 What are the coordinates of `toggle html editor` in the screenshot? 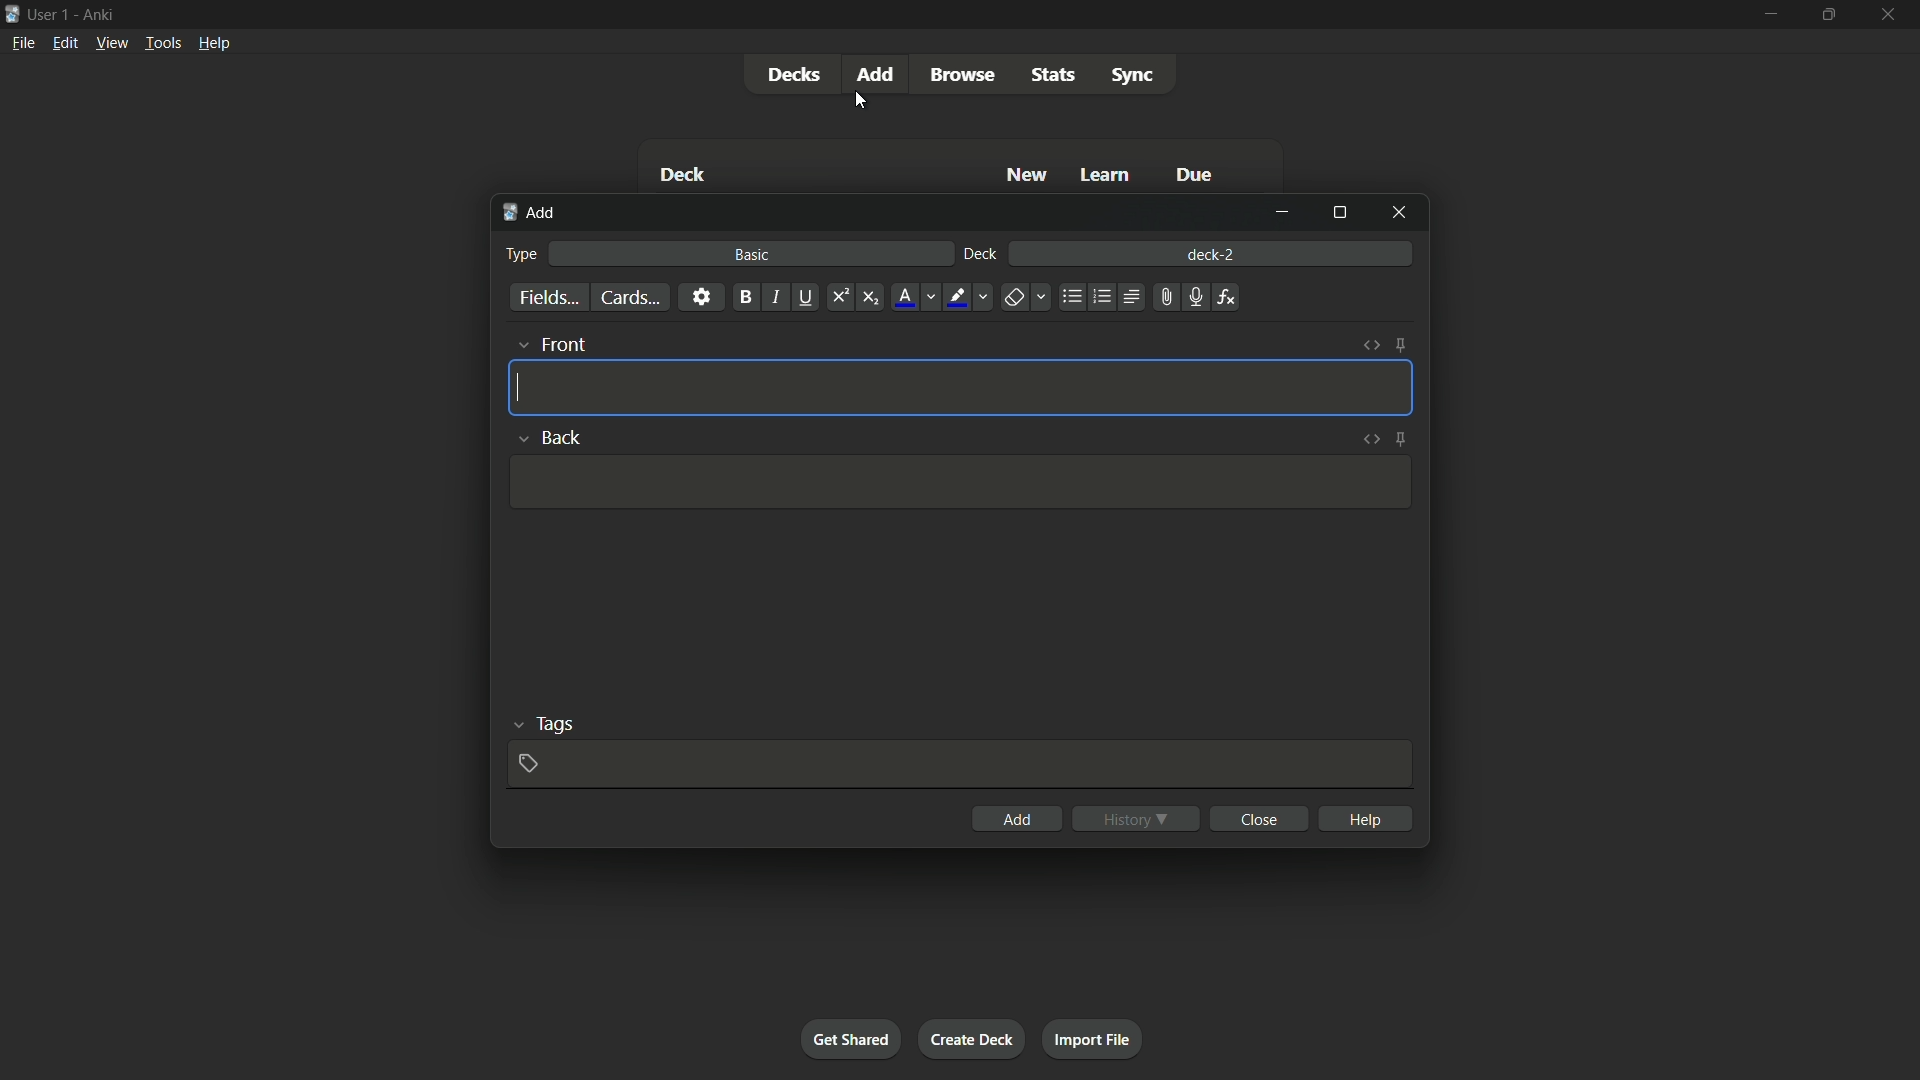 It's located at (1375, 343).